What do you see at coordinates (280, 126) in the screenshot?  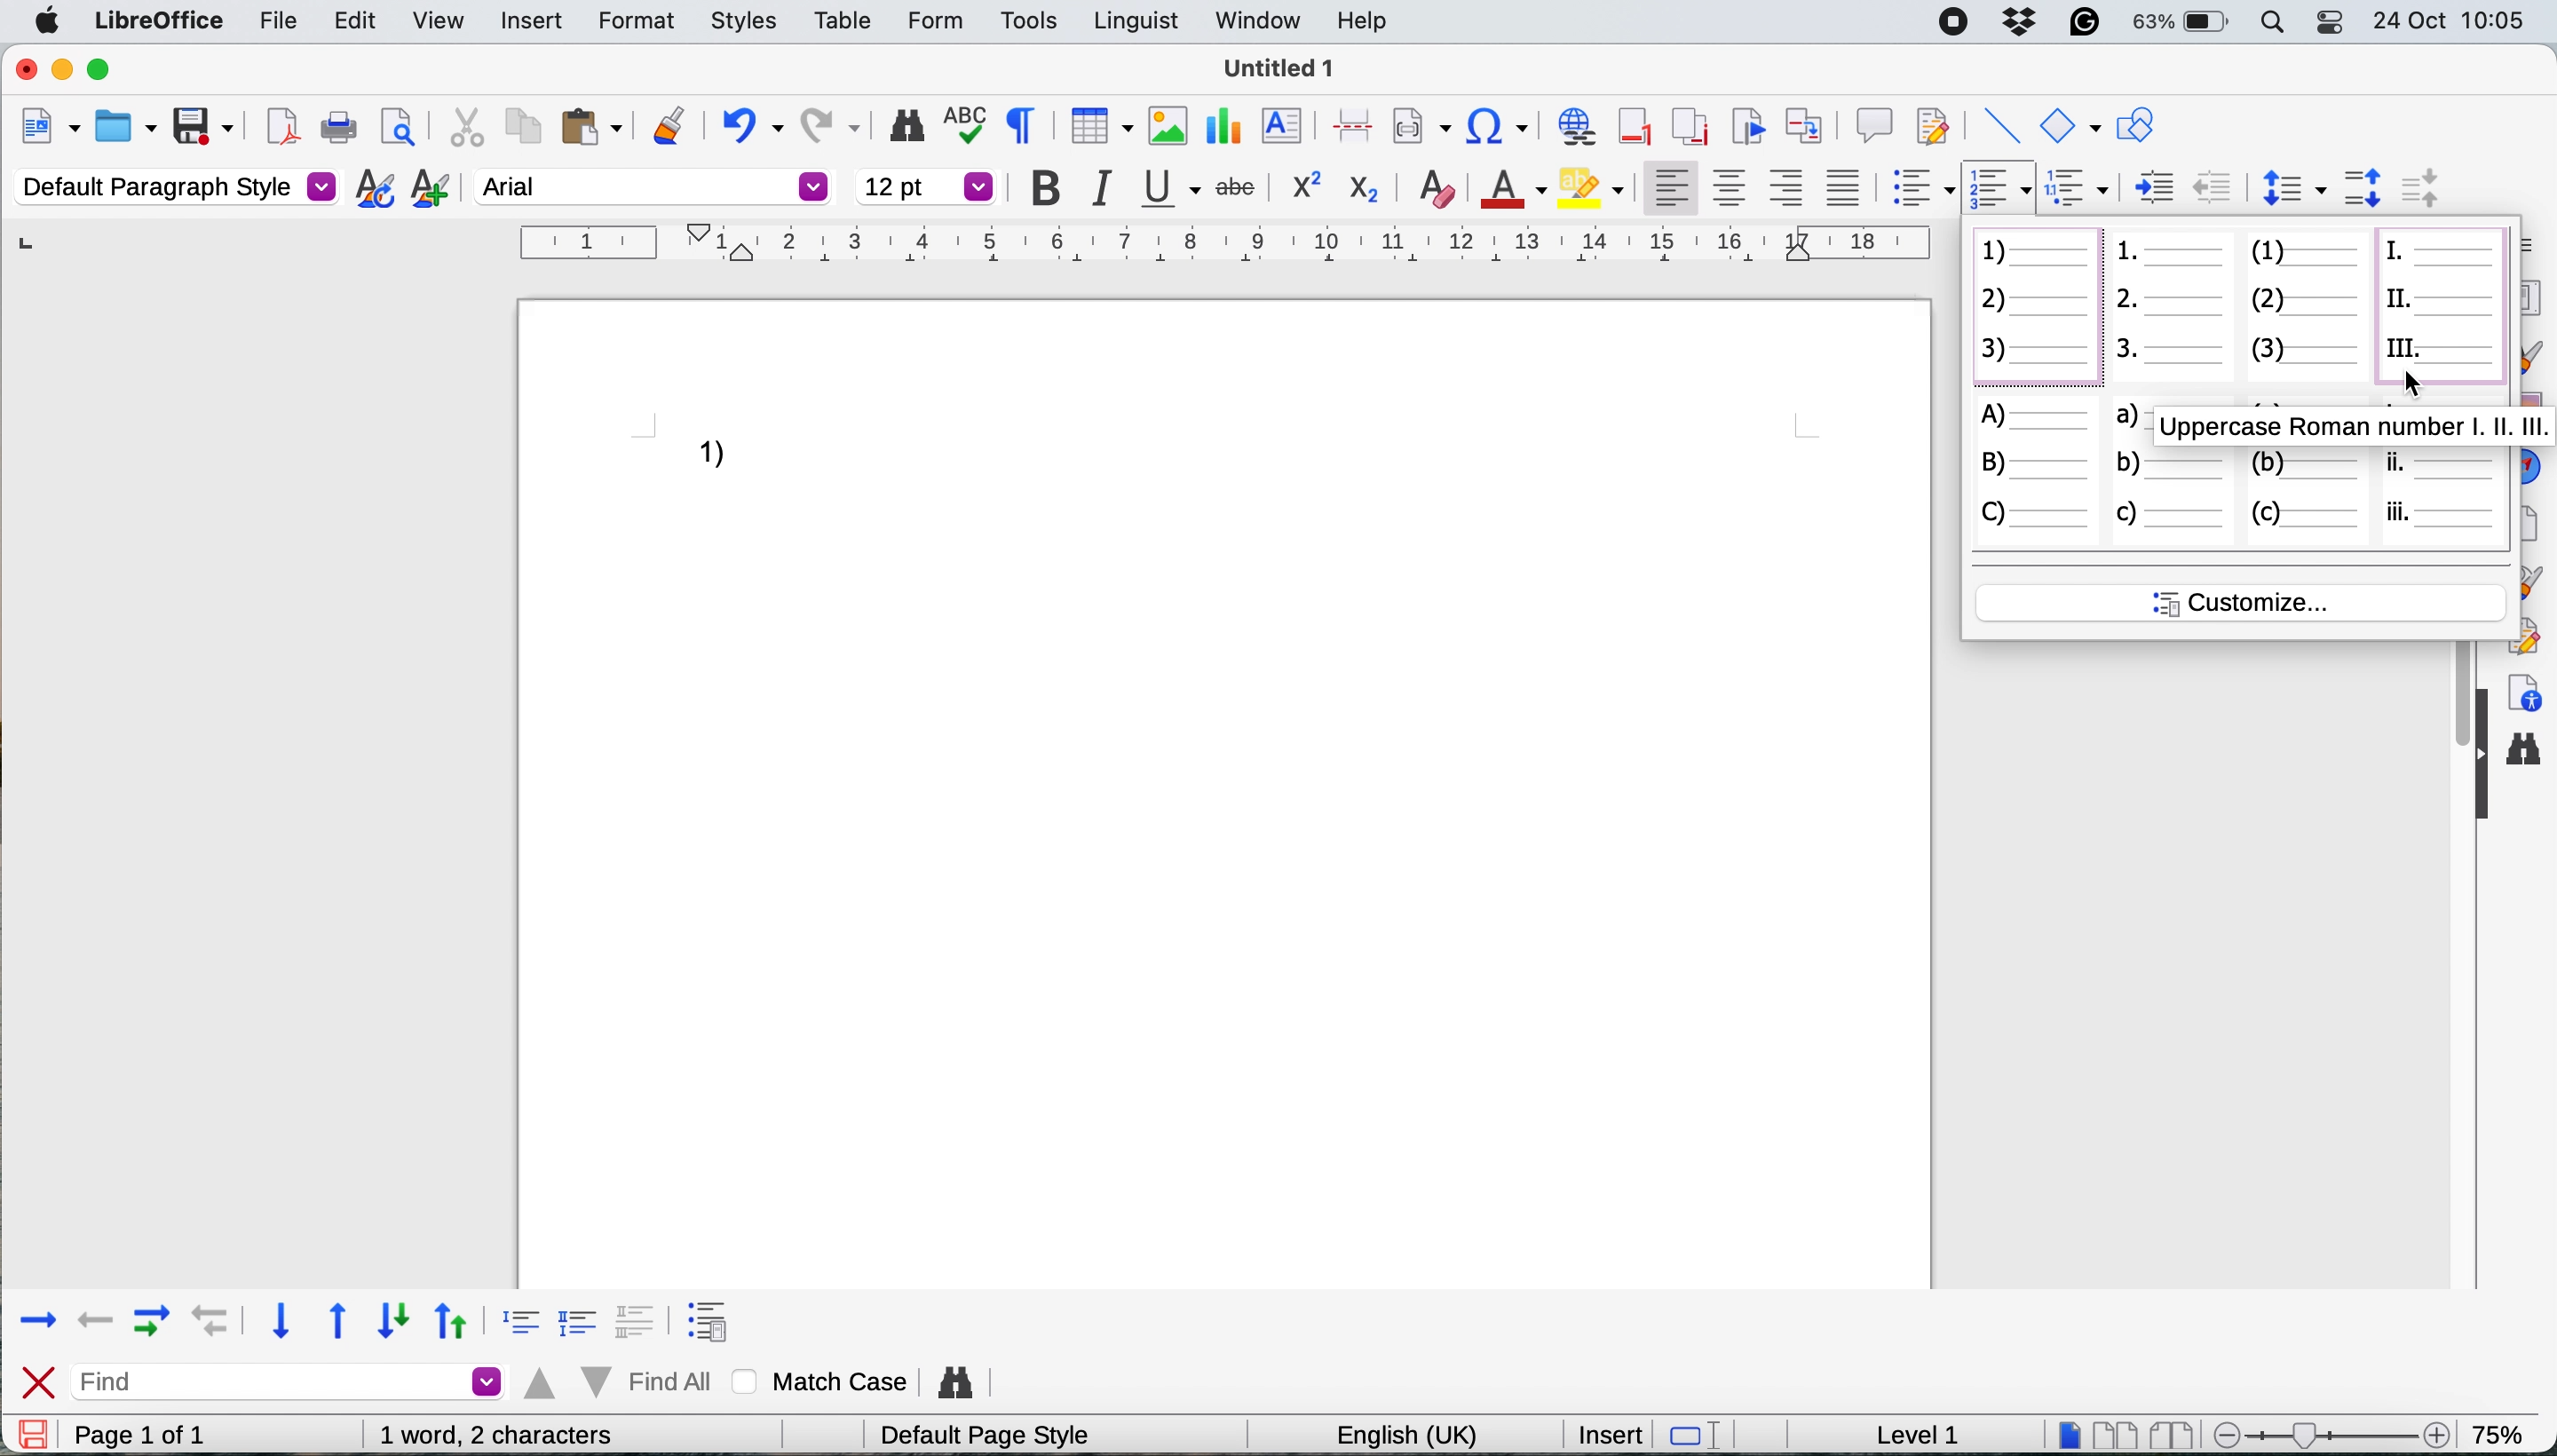 I see `export directly as pdf` at bounding box center [280, 126].